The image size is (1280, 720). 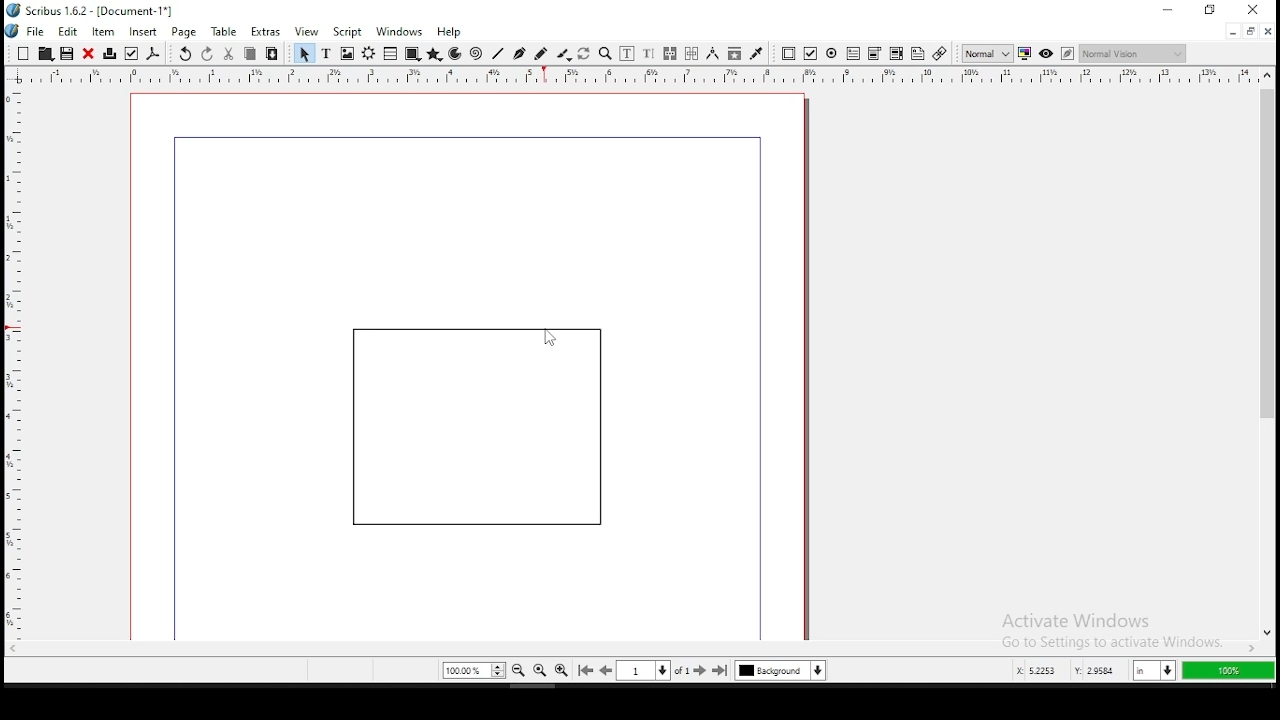 I want to click on edit, so click(x=68, y=31).